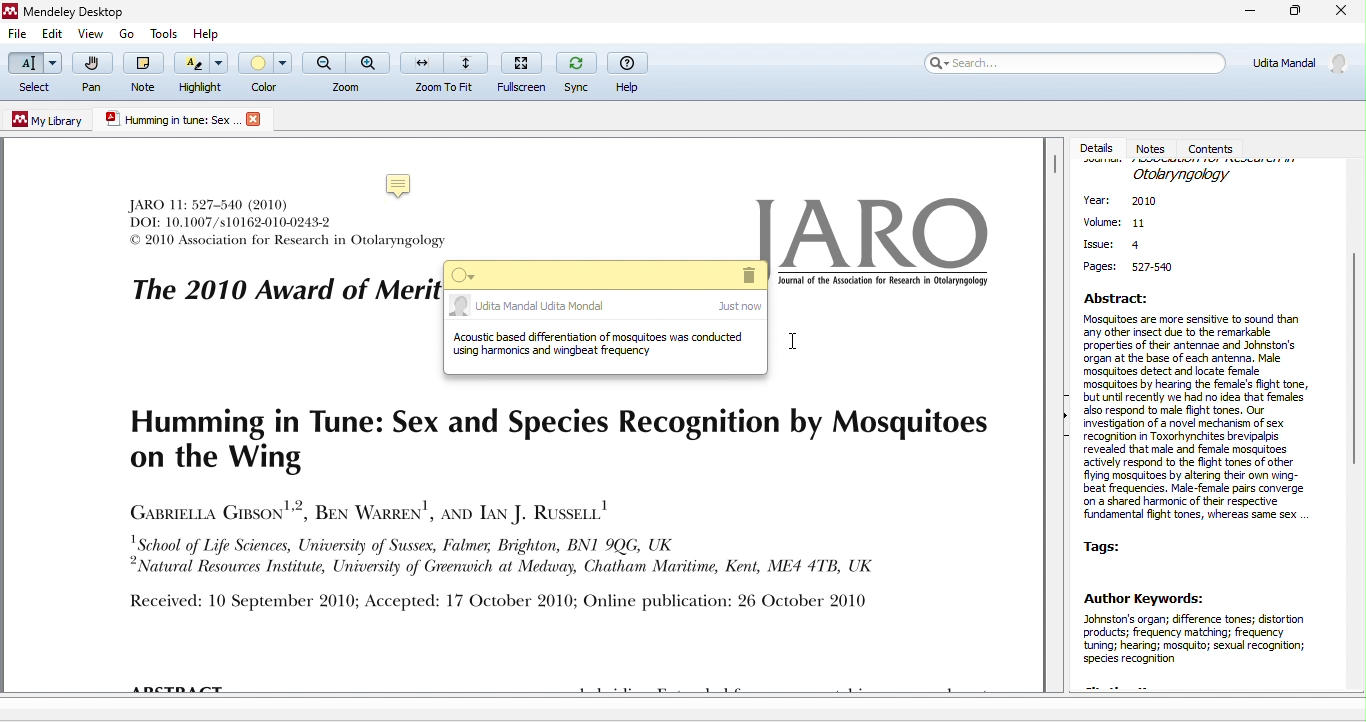  I want to click on edit, so click(53, 36).